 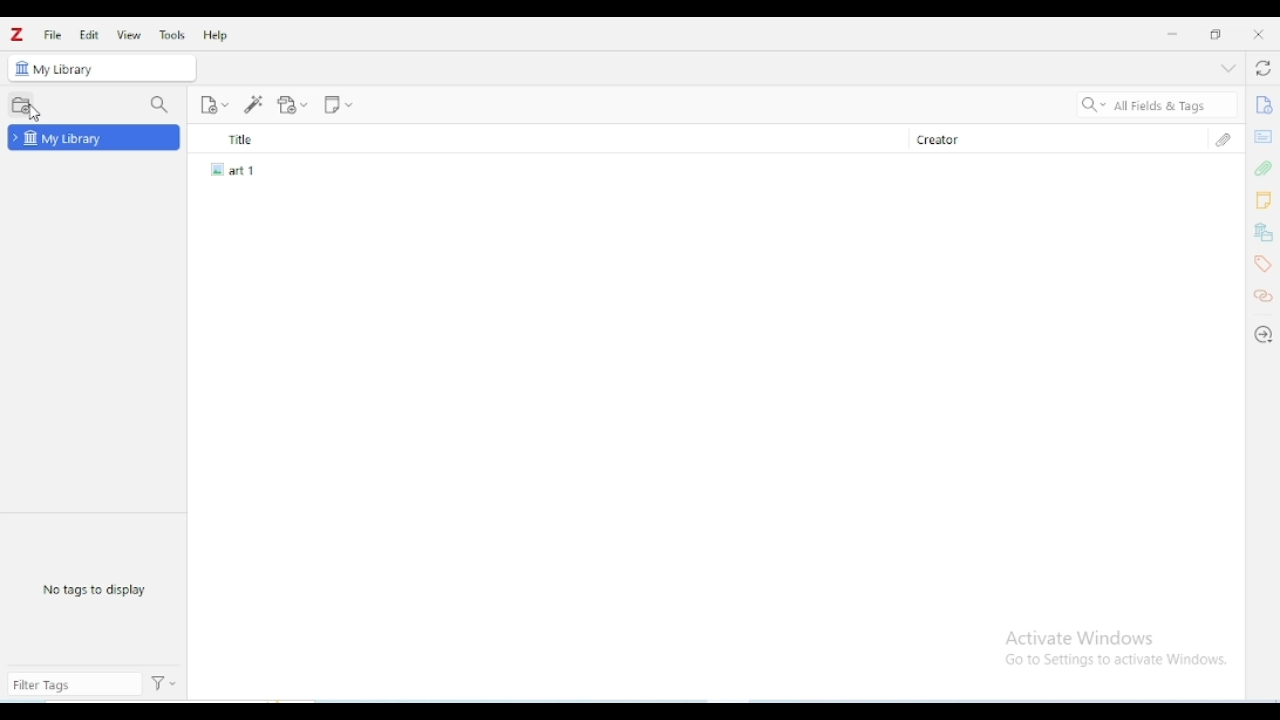 What do you see at coordinates (293, 104) in the screenshot?
I see `add attachment` at bounding box center [293, 104].